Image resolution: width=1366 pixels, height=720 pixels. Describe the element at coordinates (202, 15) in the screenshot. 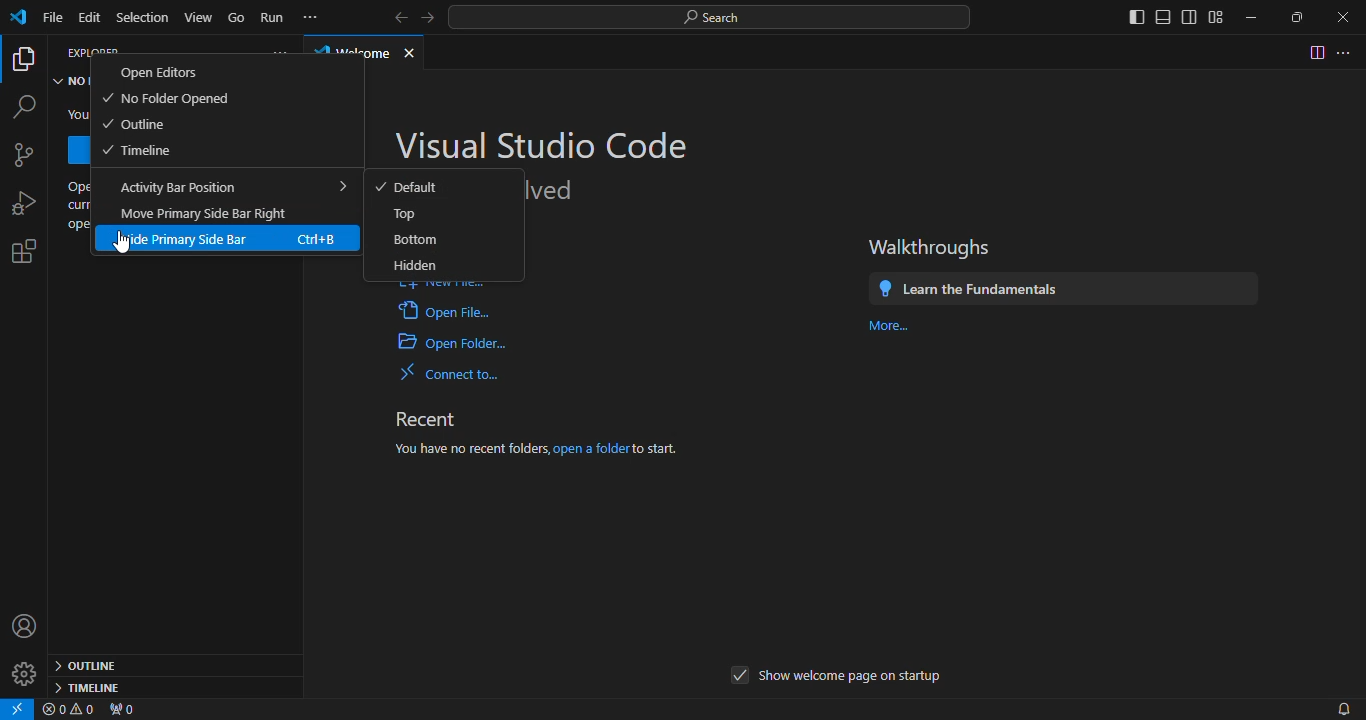

I see `View` at that location.